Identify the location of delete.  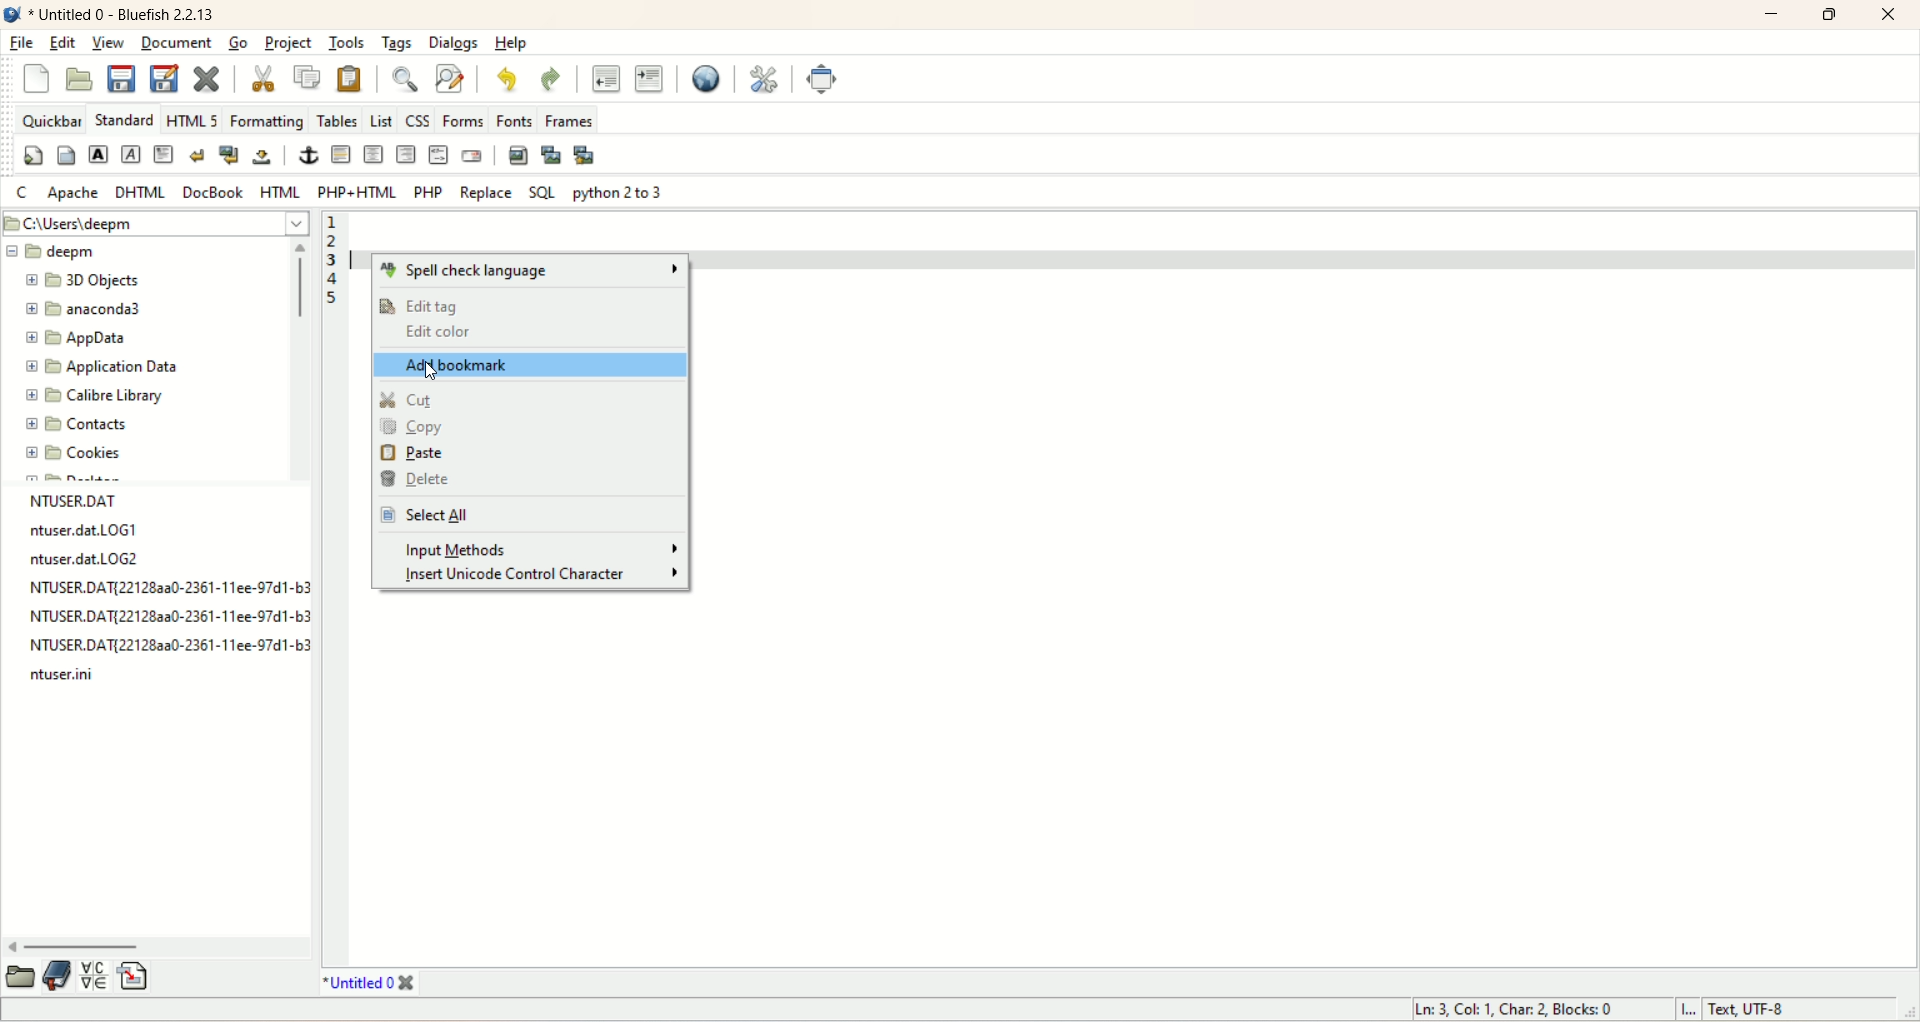
(419, 480).